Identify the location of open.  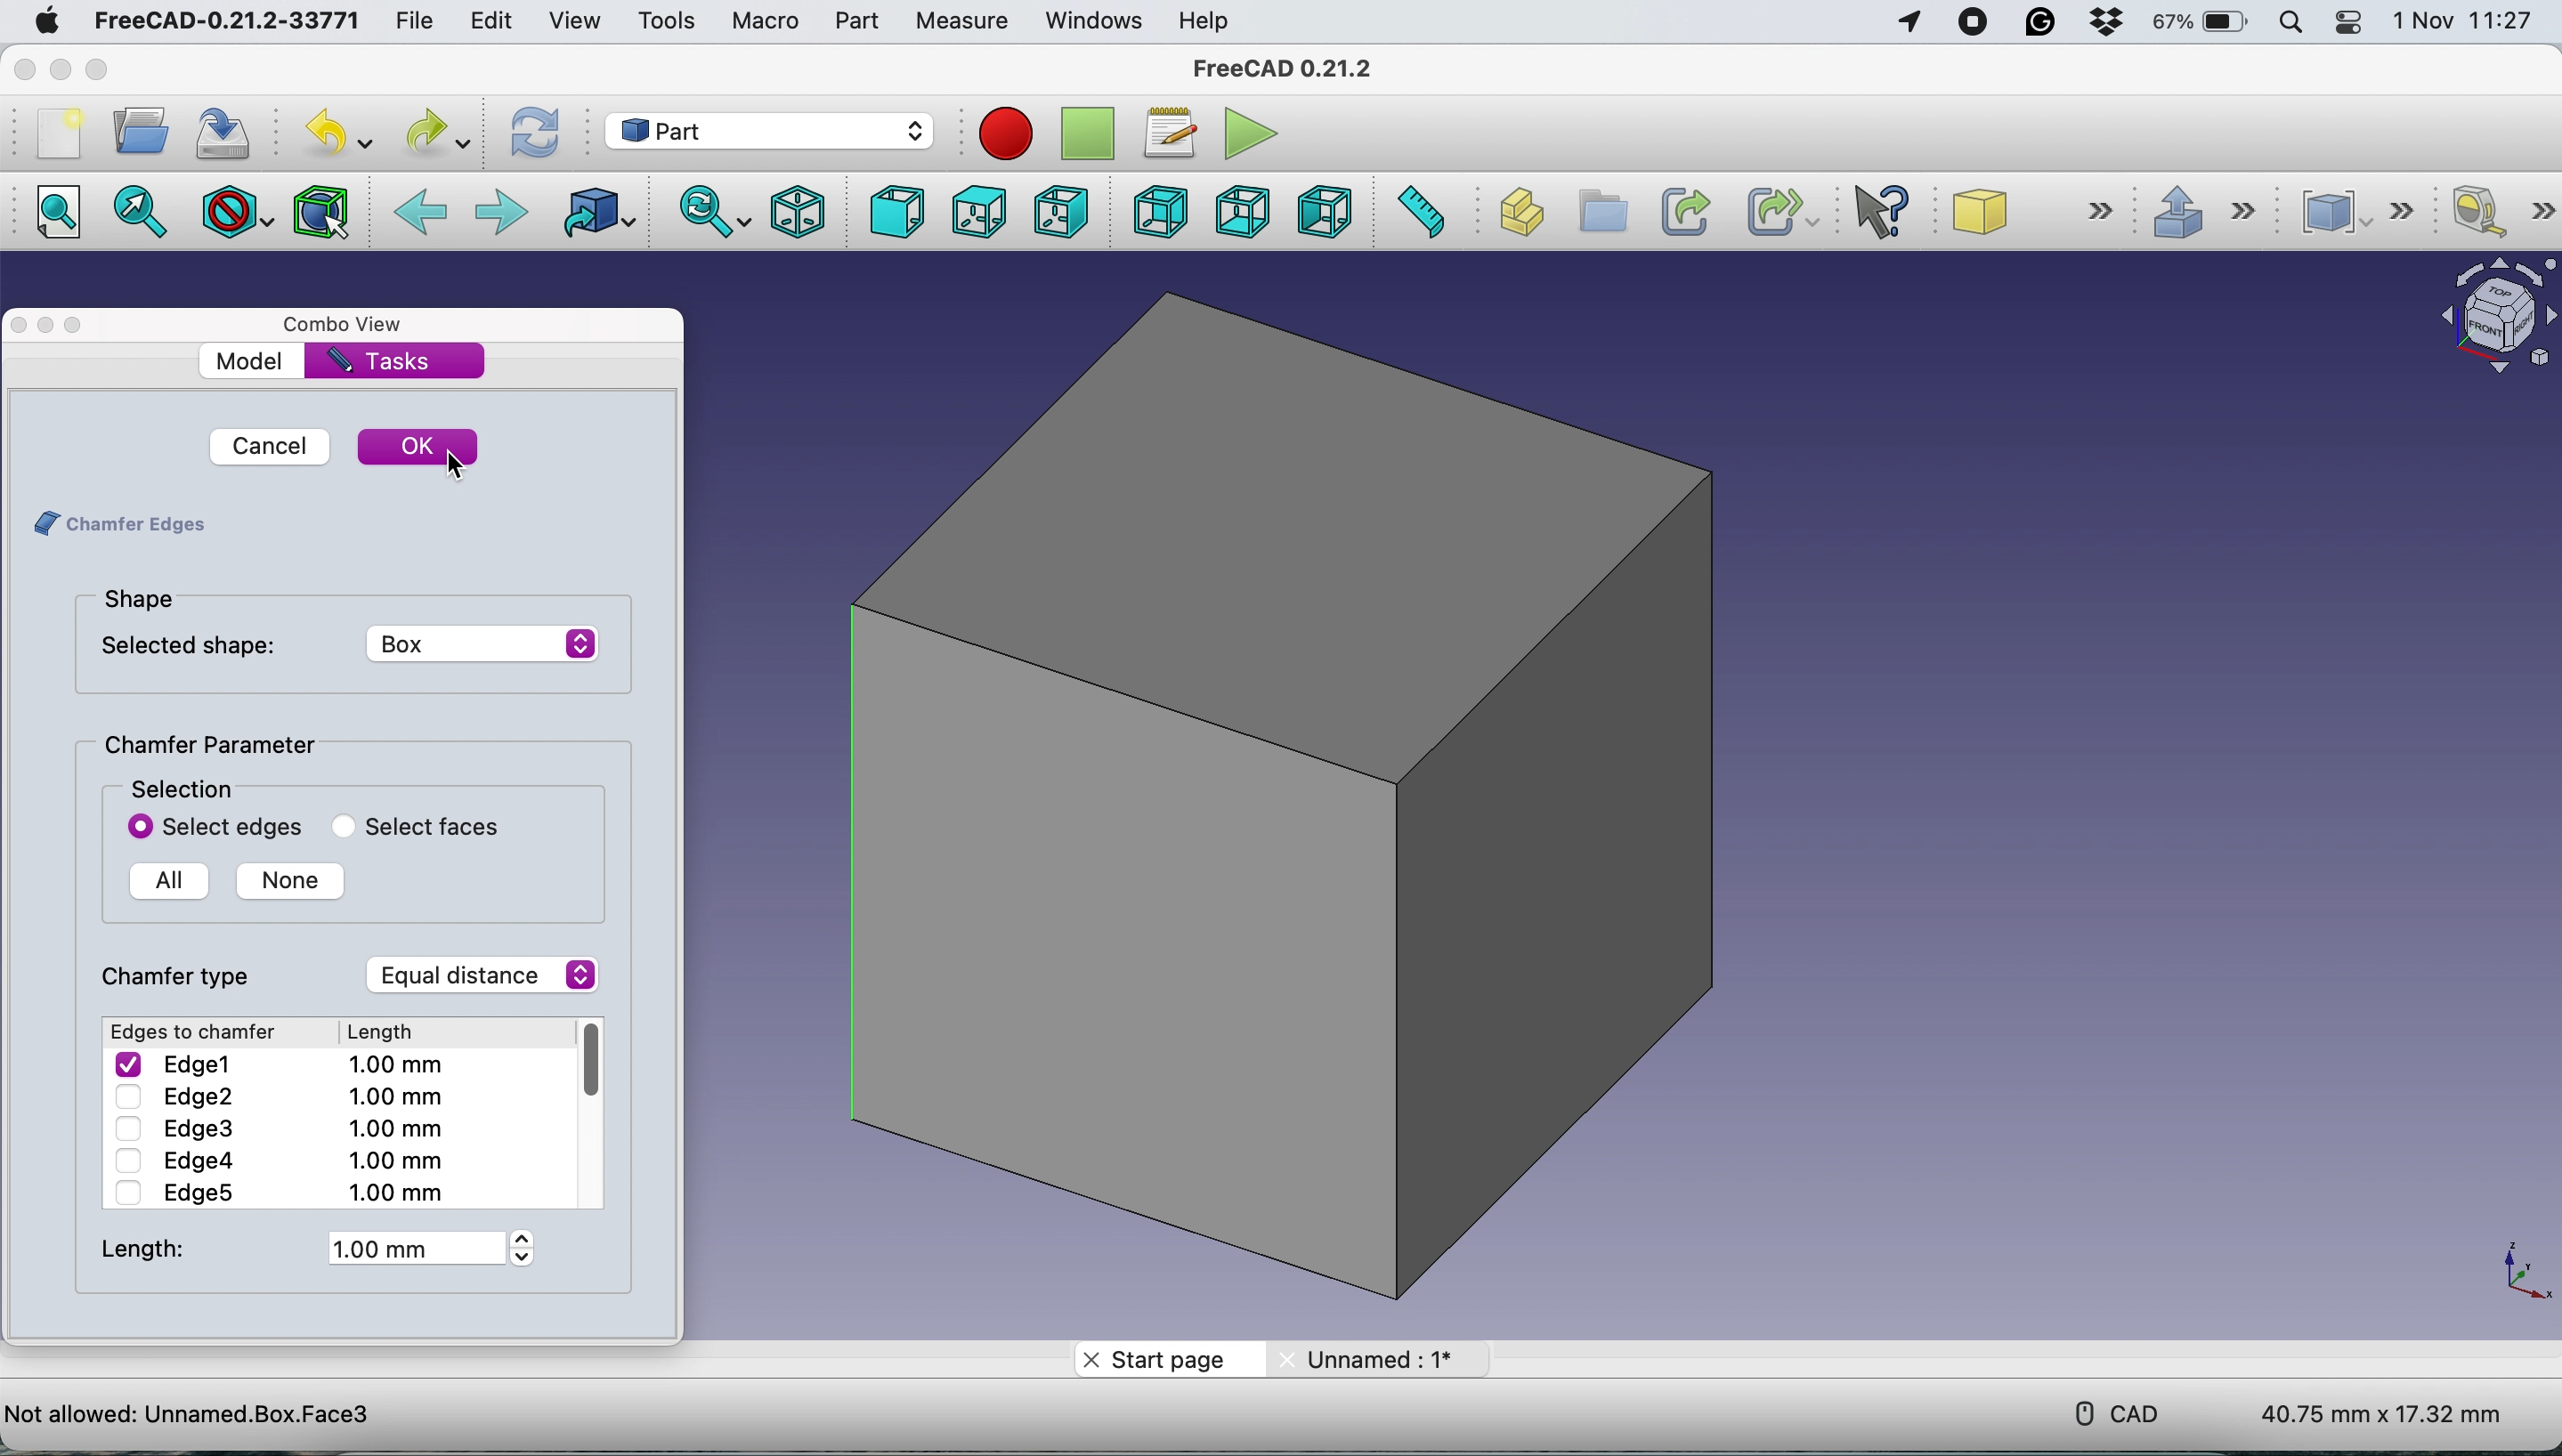
(143, 132).